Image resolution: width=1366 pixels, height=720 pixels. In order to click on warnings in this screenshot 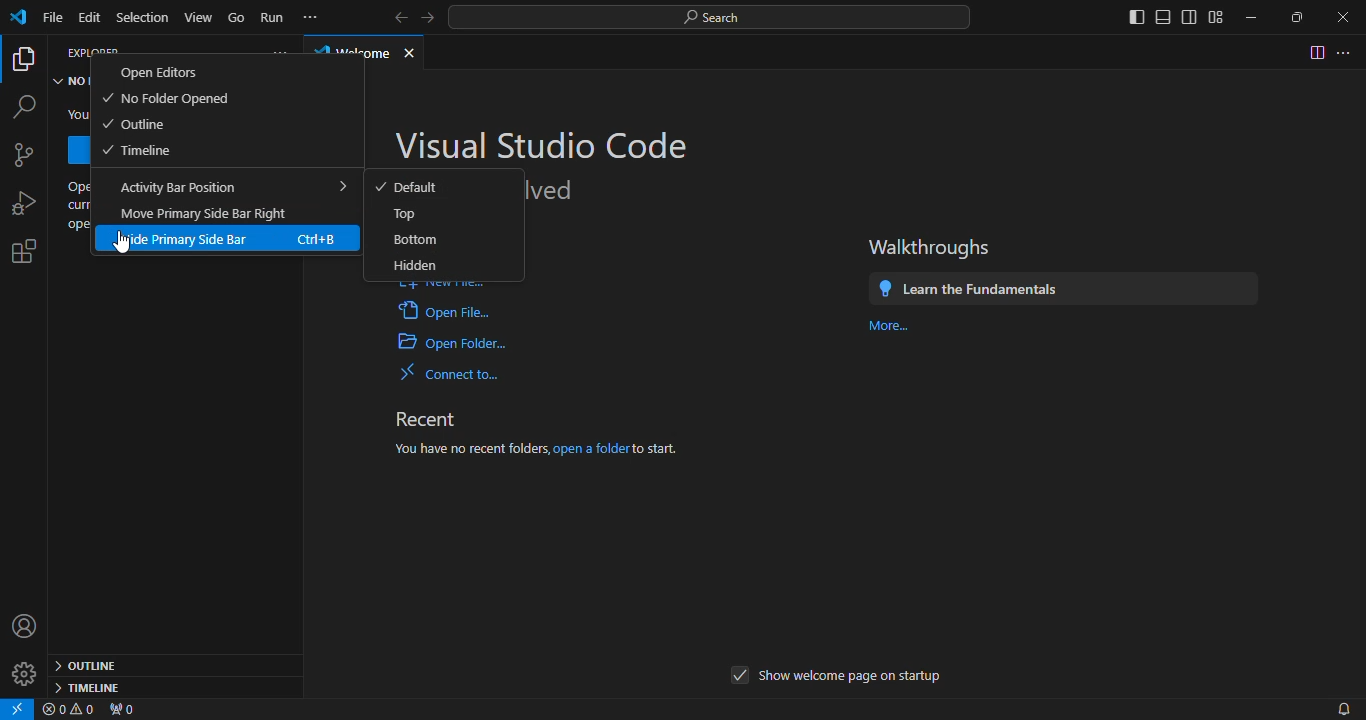, I will do `click(73, 710)`.